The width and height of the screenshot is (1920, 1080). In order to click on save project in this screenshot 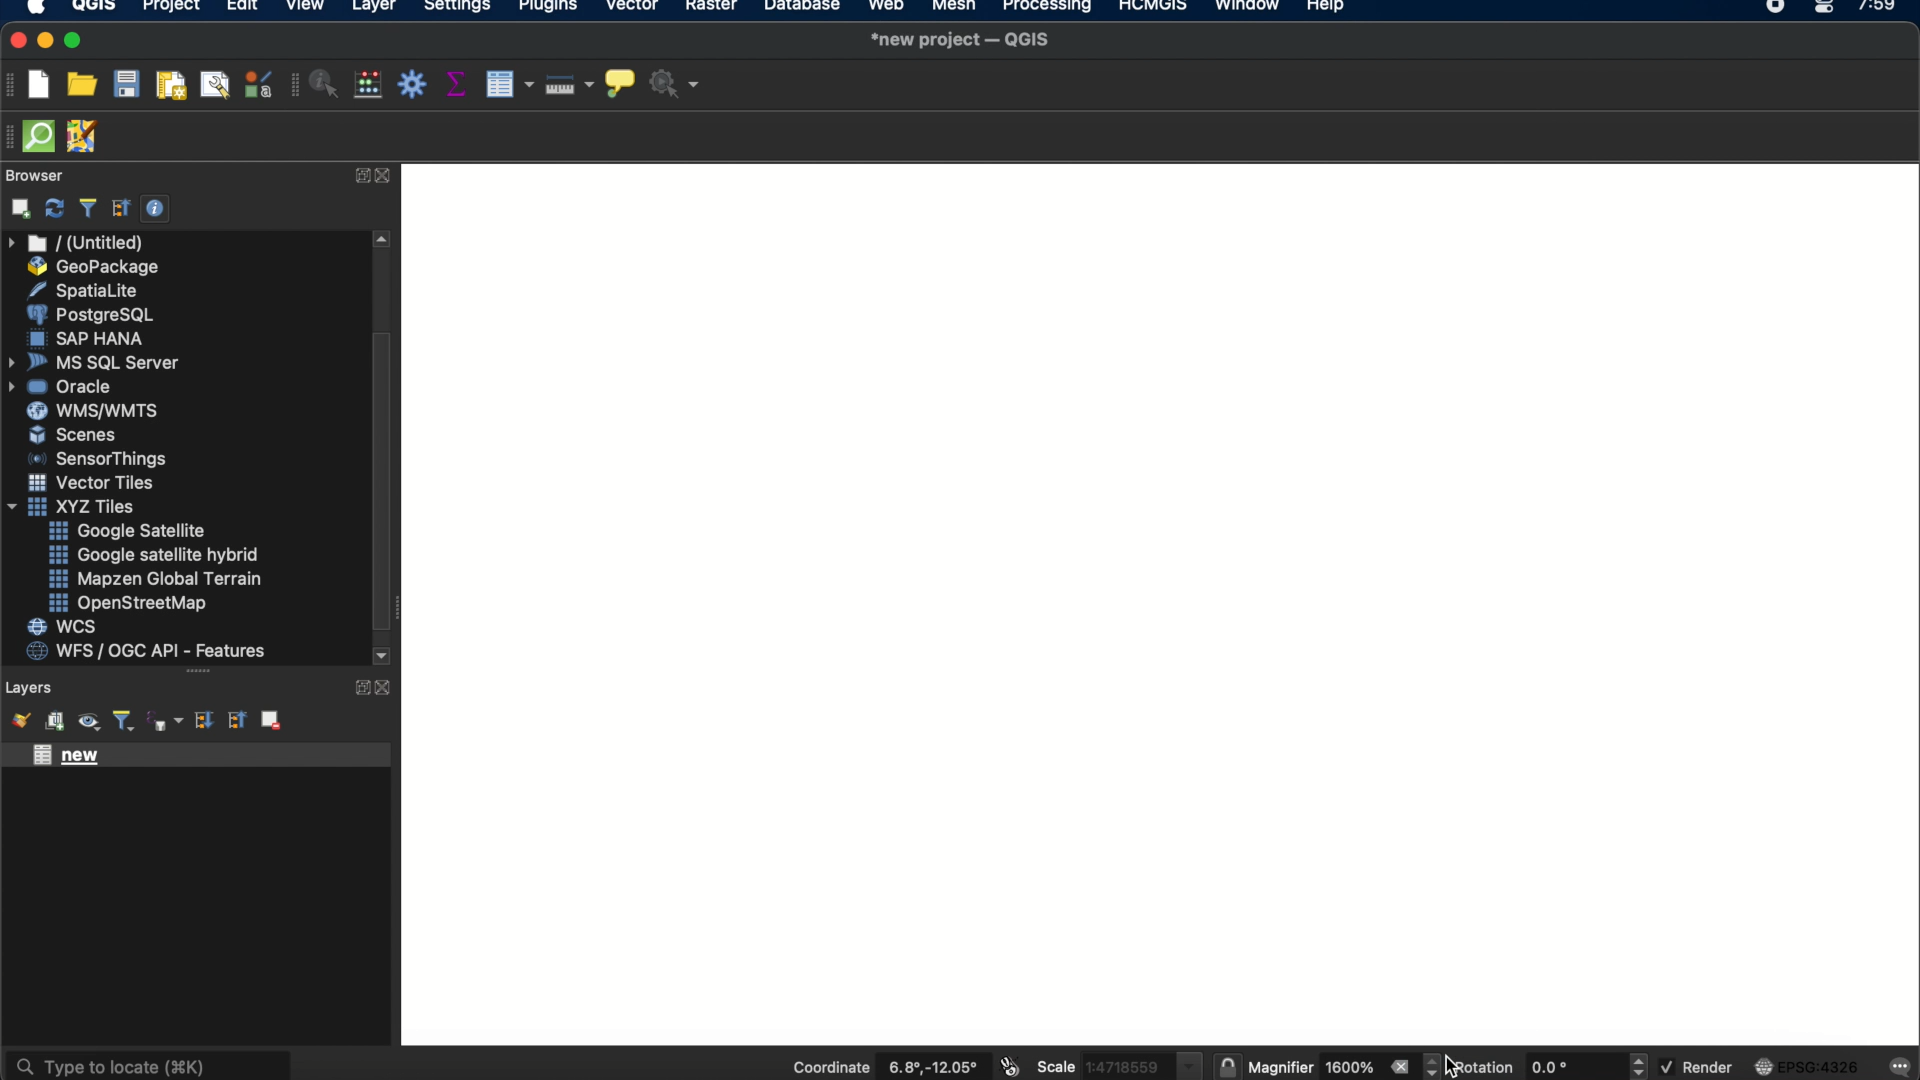, I will do `click(125, 85)`.